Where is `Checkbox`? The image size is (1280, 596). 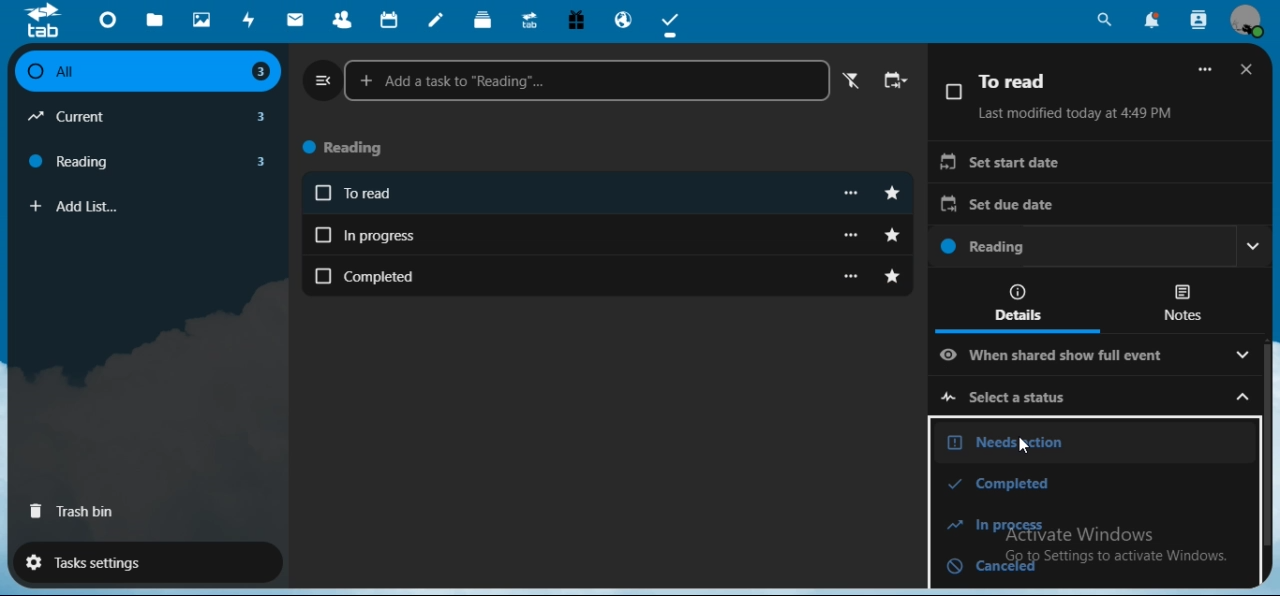
Checkbox is located at coordinates (323, 193).